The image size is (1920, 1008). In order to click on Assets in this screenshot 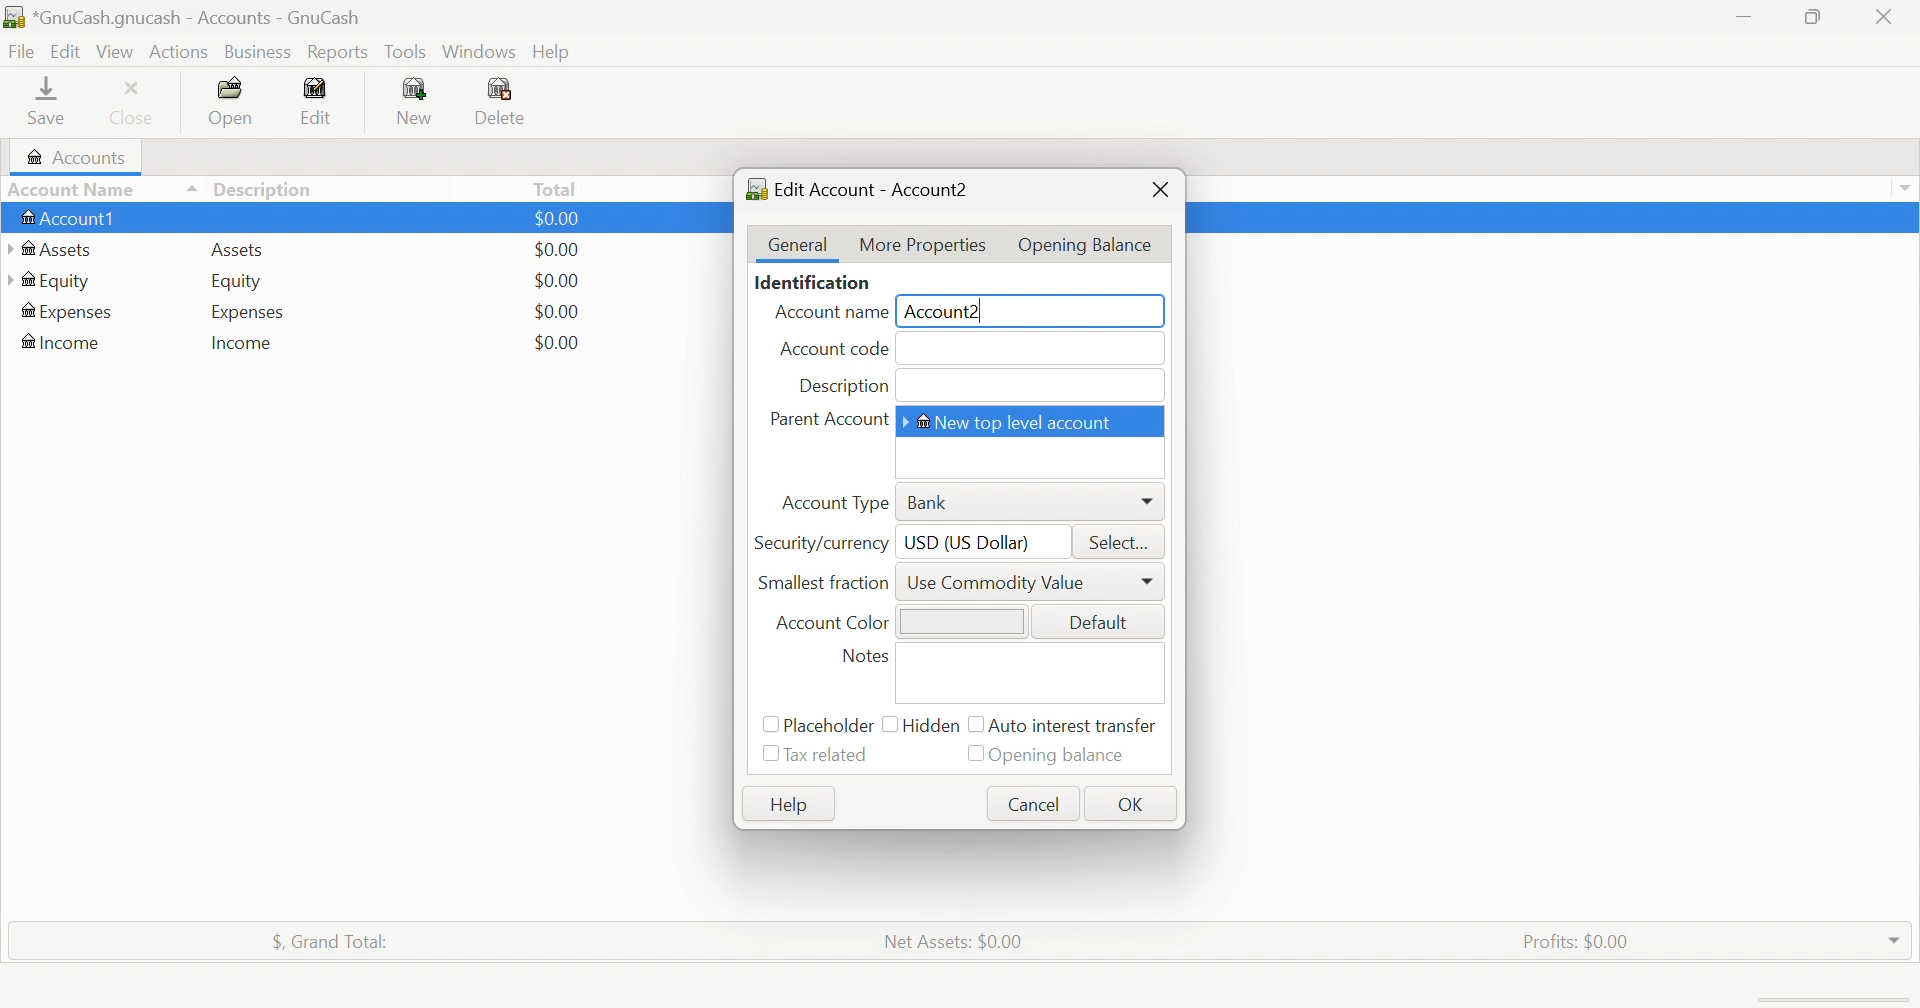, I will do `click(56, 251)`.